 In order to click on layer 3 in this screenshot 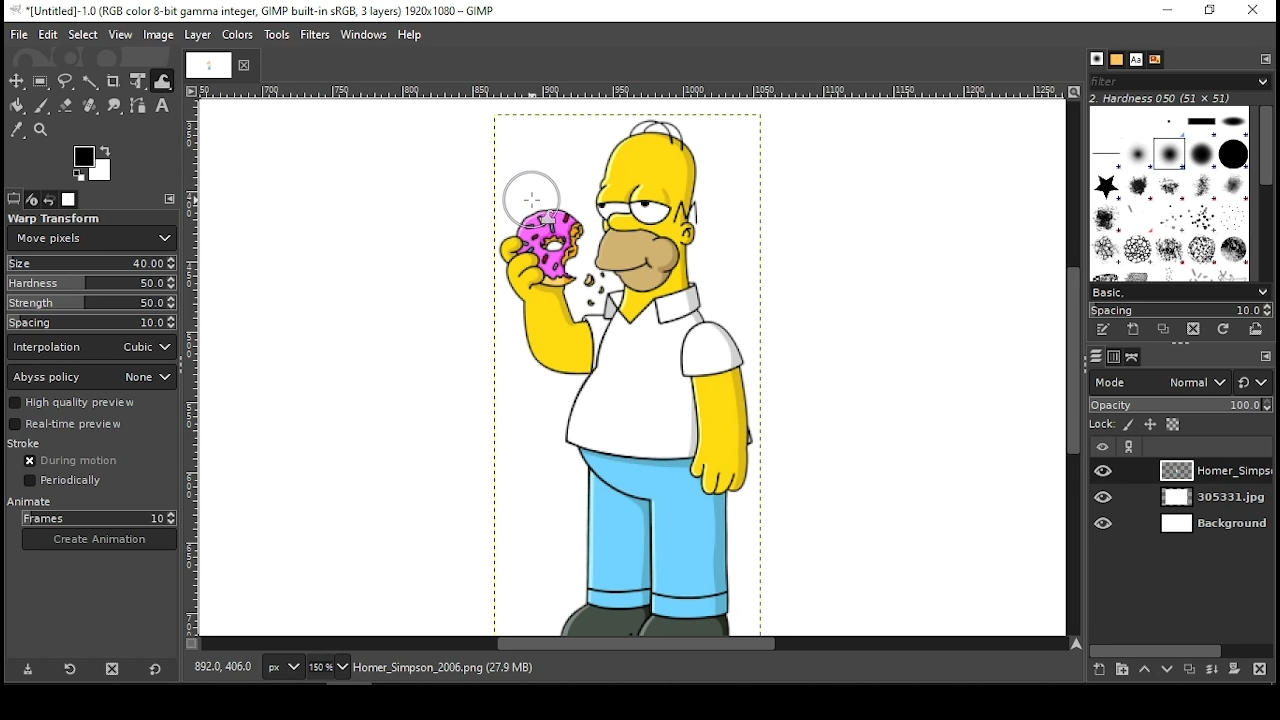, I will do `click(1215, 525)`.